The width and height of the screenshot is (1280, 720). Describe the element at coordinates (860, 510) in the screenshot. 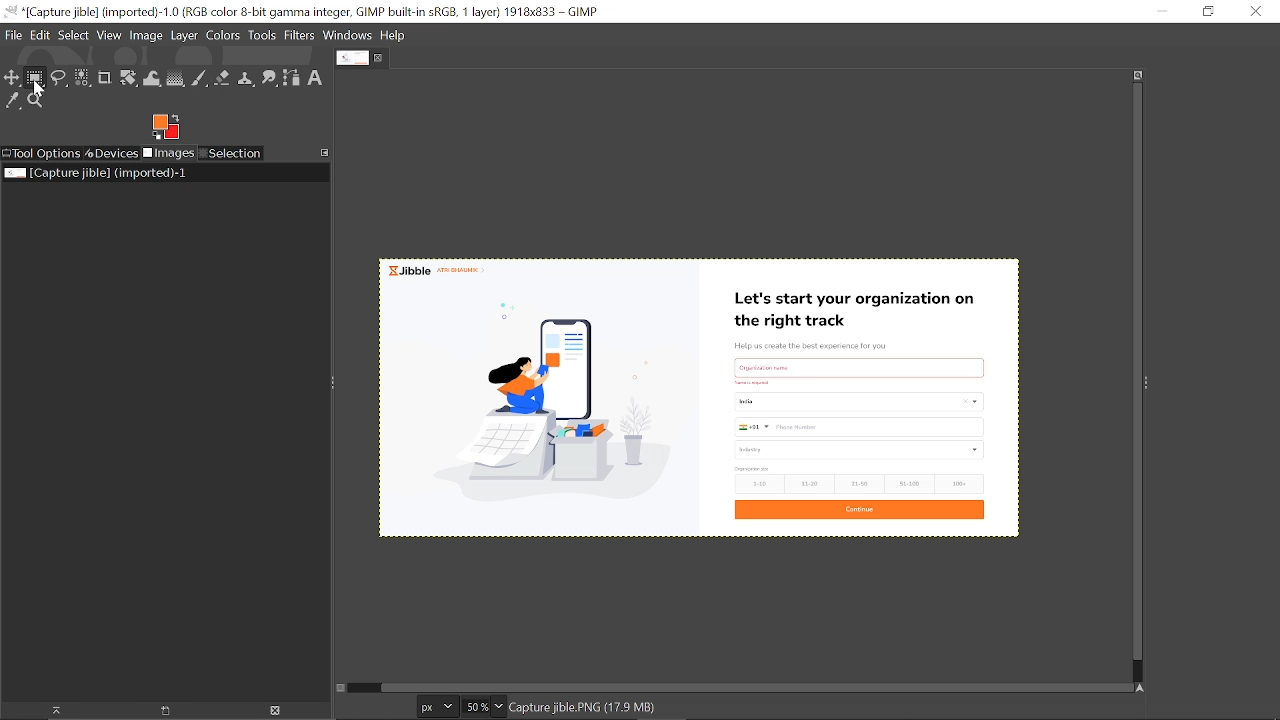

I see `Continue` at that location.